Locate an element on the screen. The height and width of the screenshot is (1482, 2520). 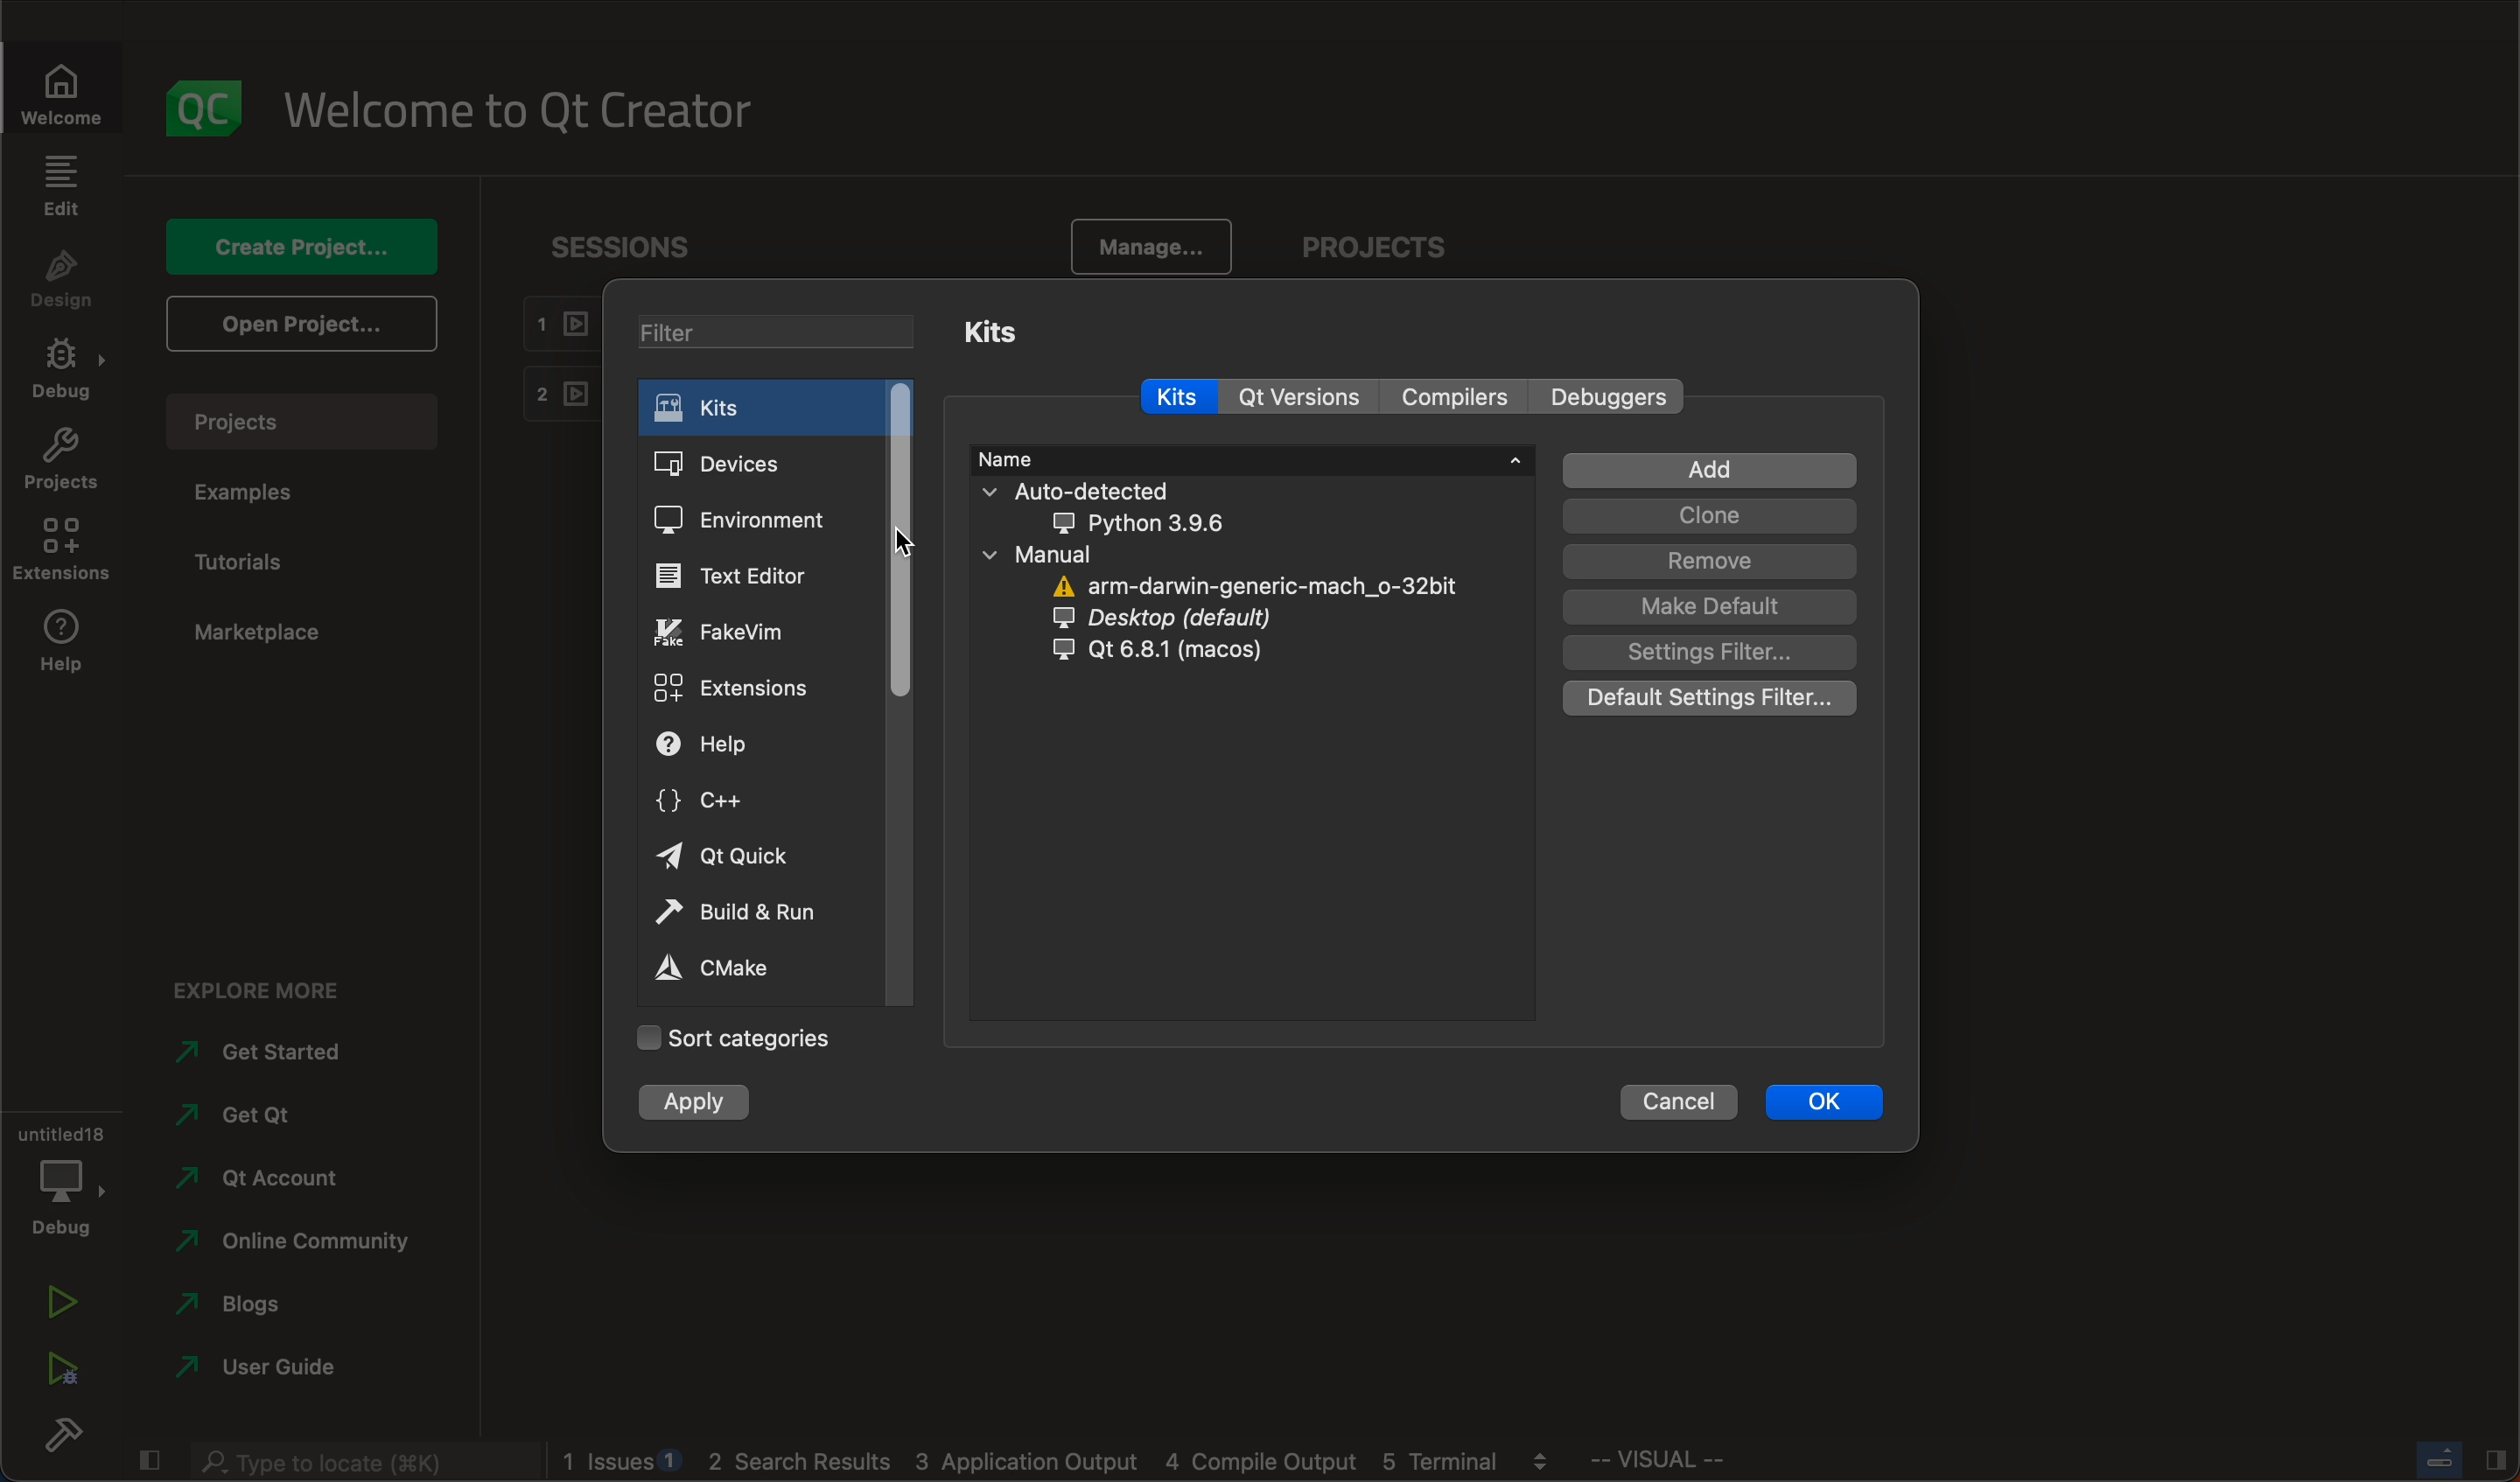
projects is located at coordinates (309, 417).